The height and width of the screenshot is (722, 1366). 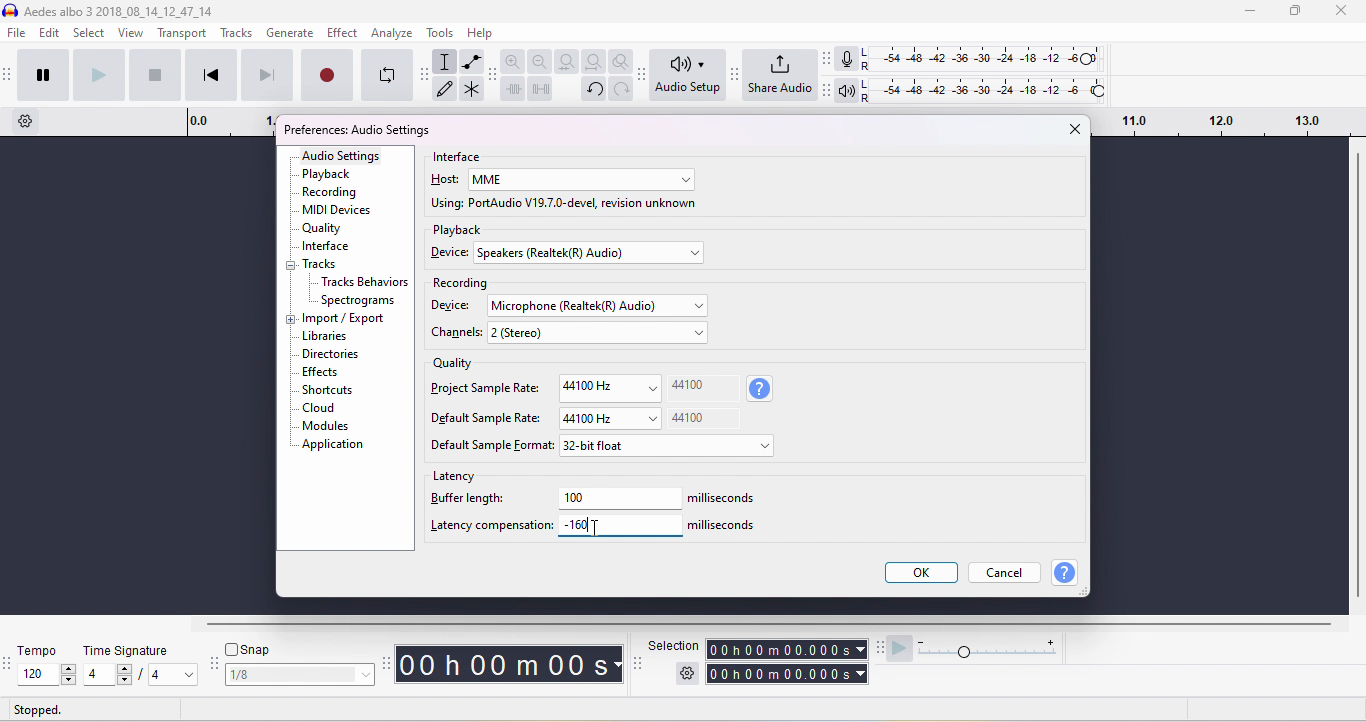 I want to click on milliseconds, so click(x=724, y=524).